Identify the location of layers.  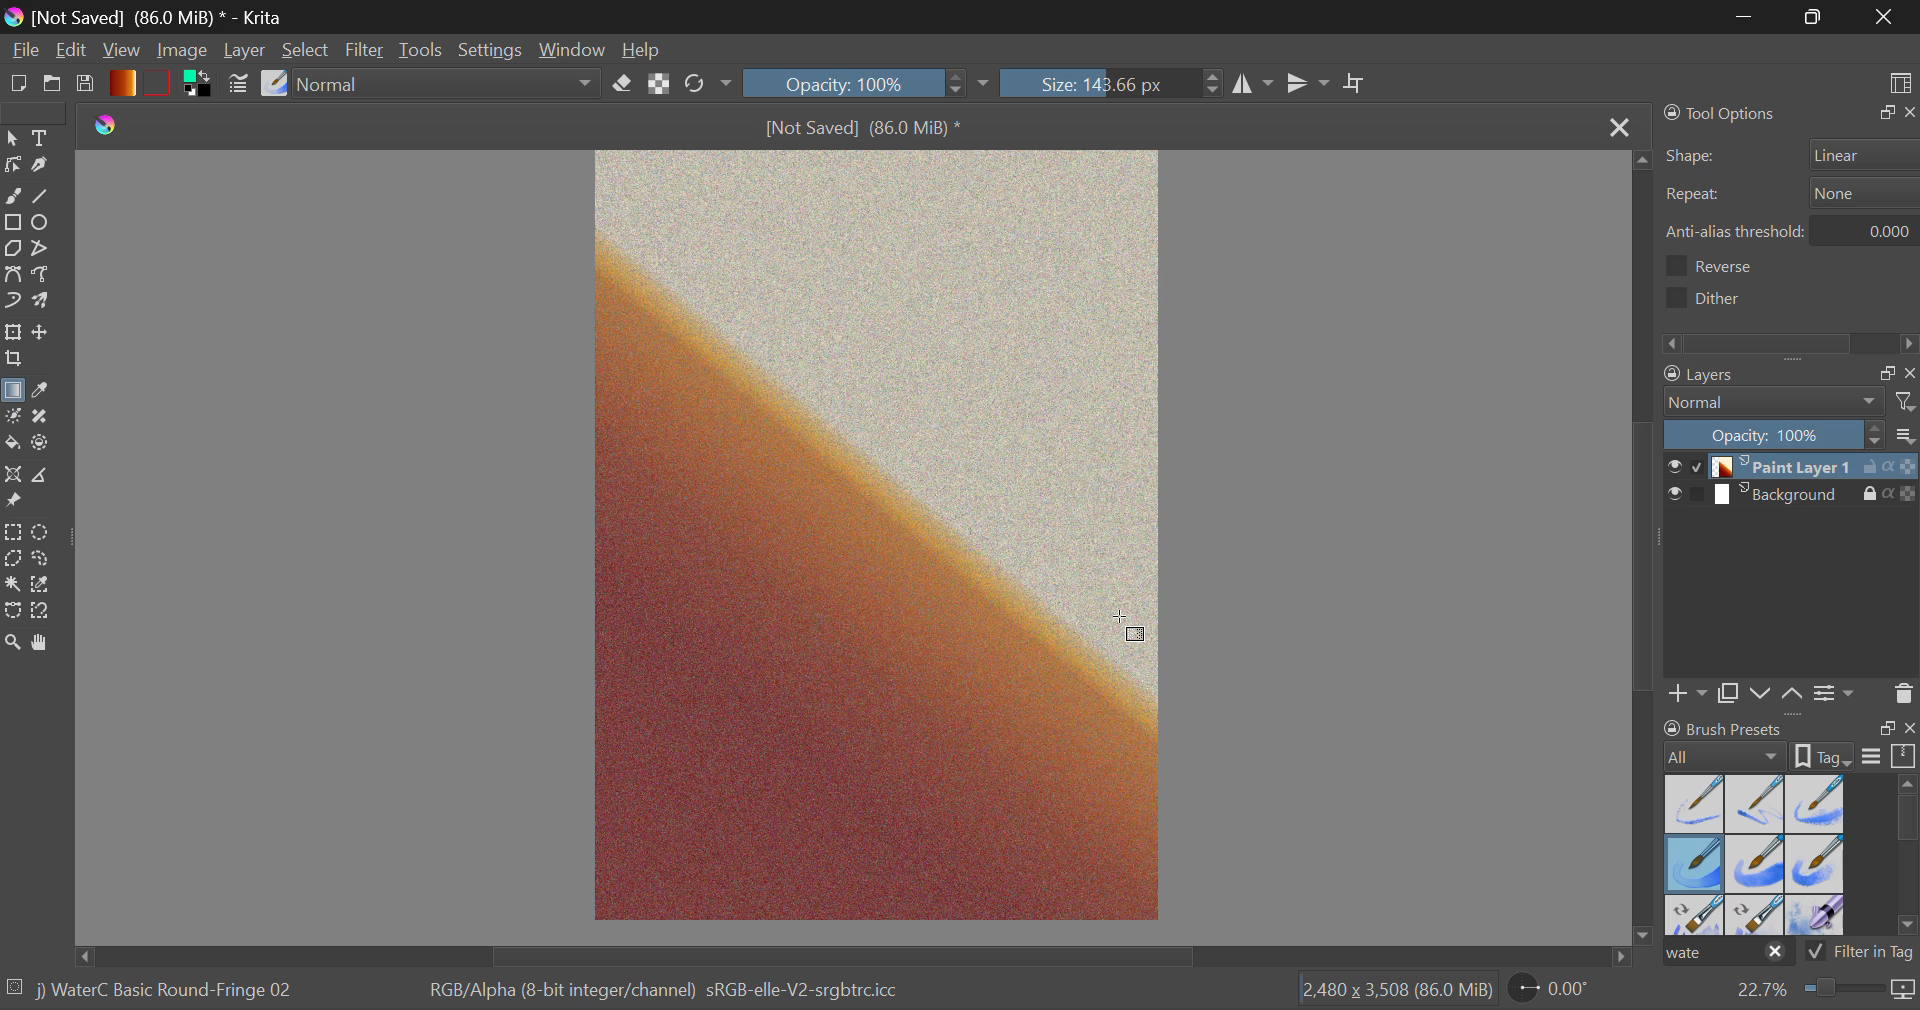
(1755, 376).